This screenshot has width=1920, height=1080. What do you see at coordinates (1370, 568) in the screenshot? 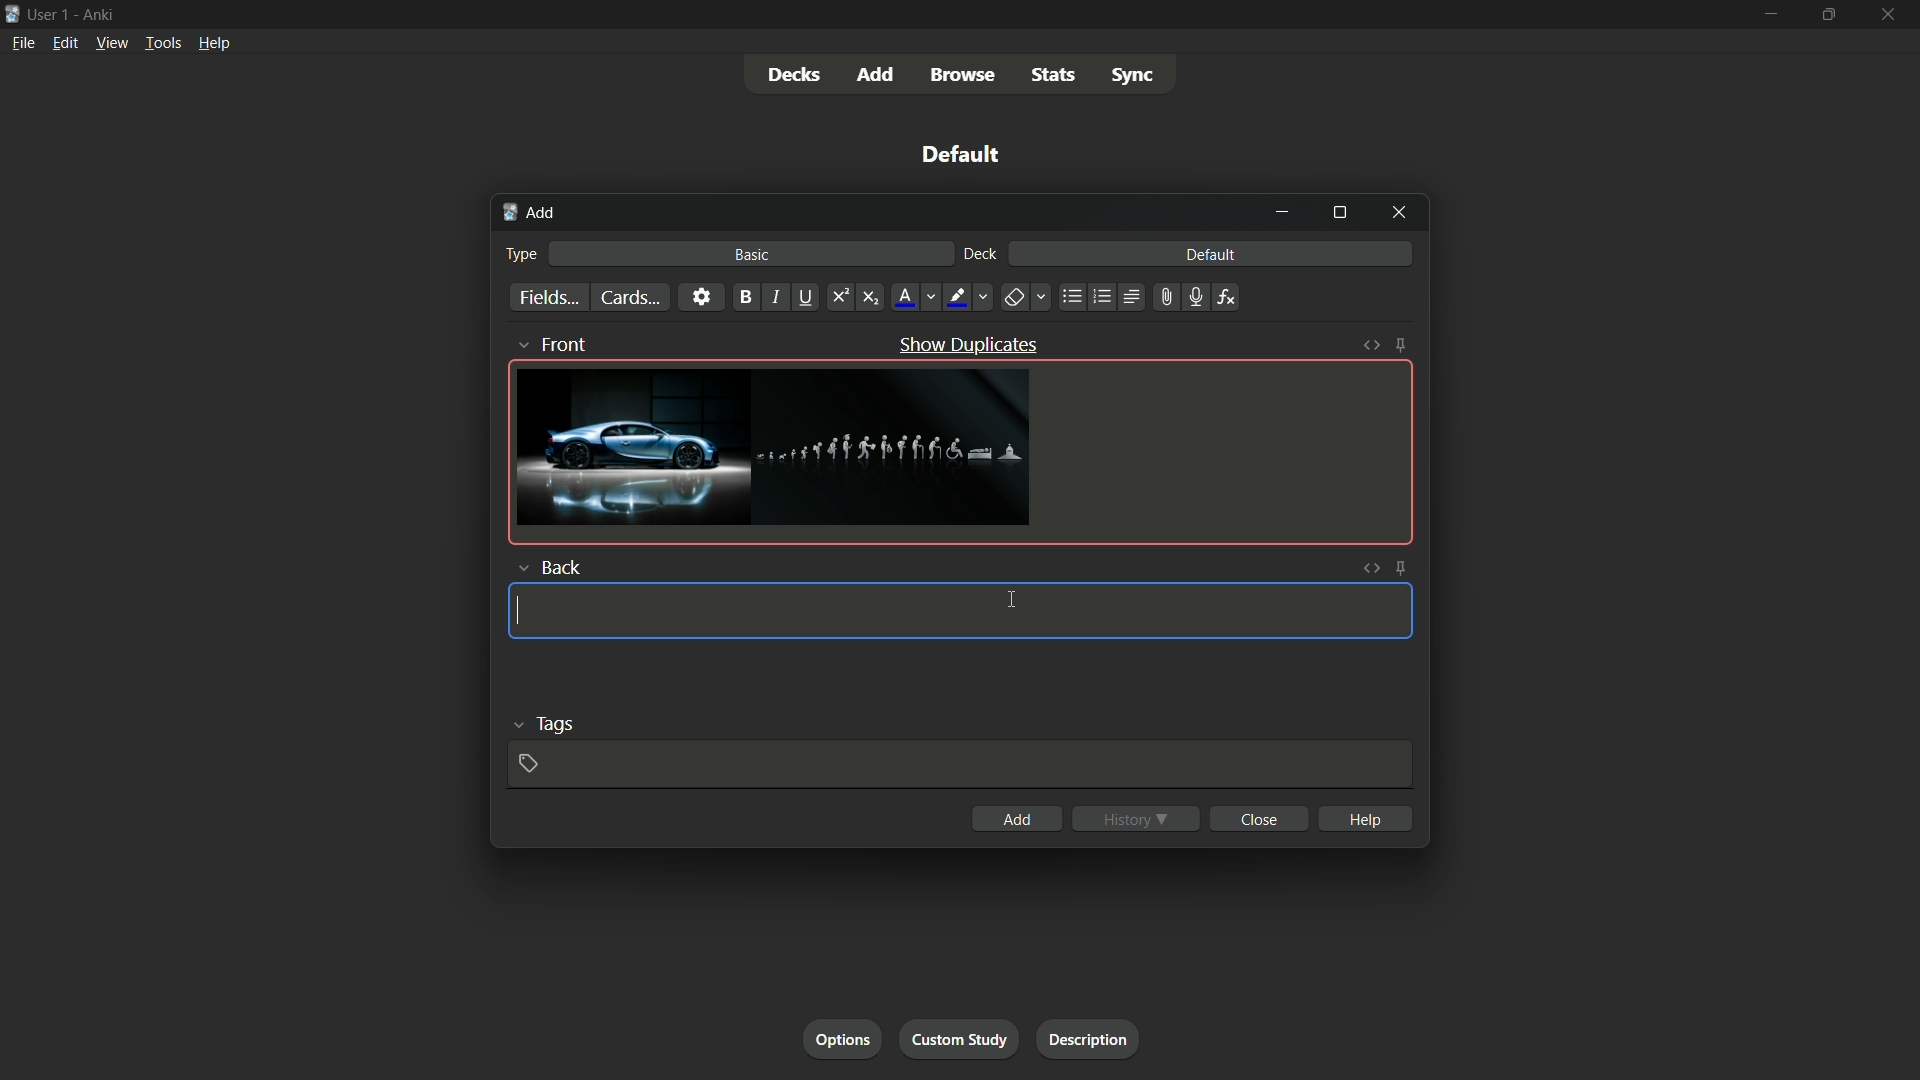
I see `toggle html editor` at bounding box center [1370, 568].